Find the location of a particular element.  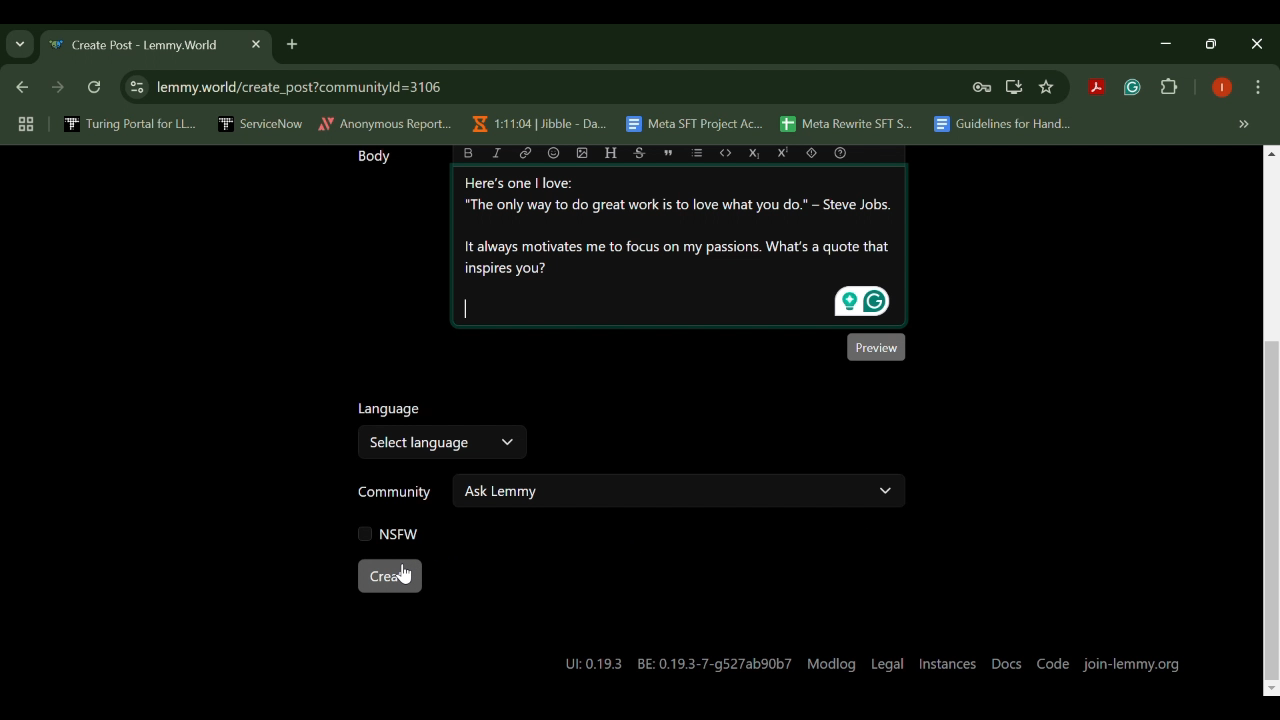

Anonymous Report... is located at coordinates (386, 123).